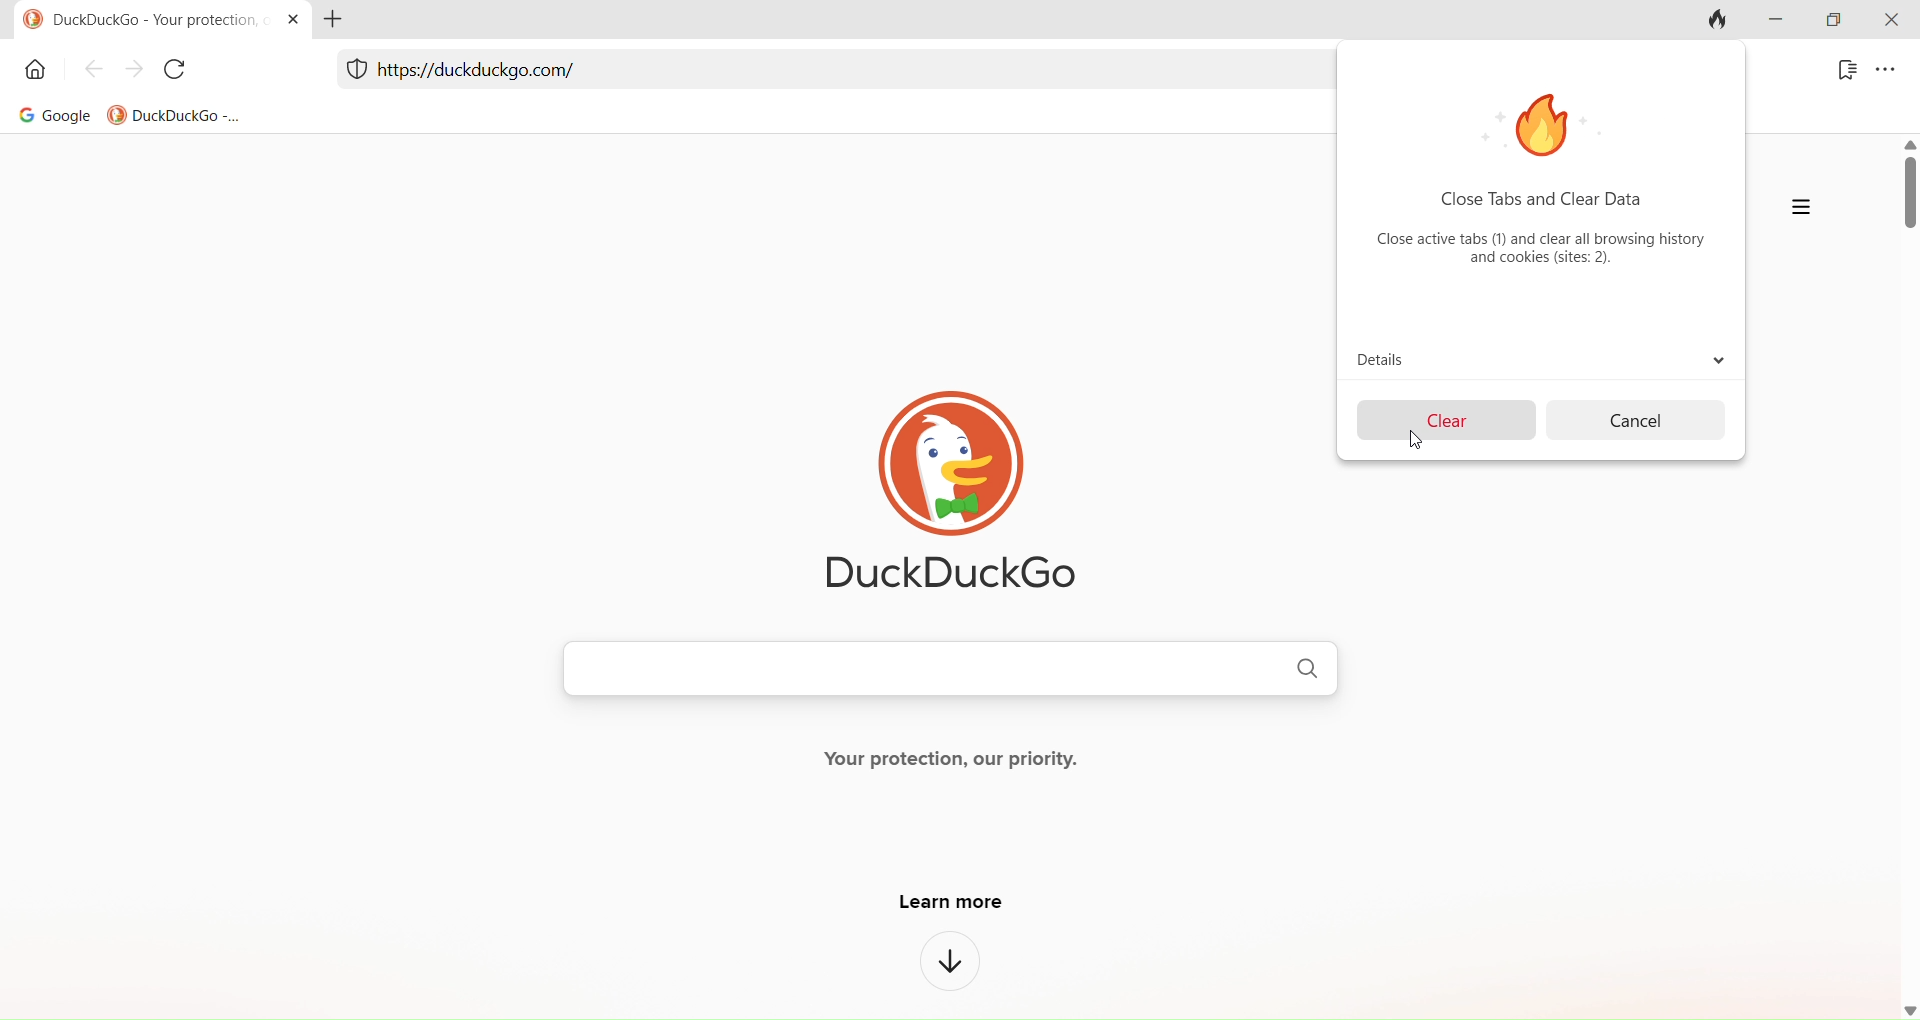 Image resolution: width=1920 pixels, height=1020 pixels. What do you see at coordinates (1778, 29) in the screenshot?
I see `minimize` at bounding box center [1778, 29].